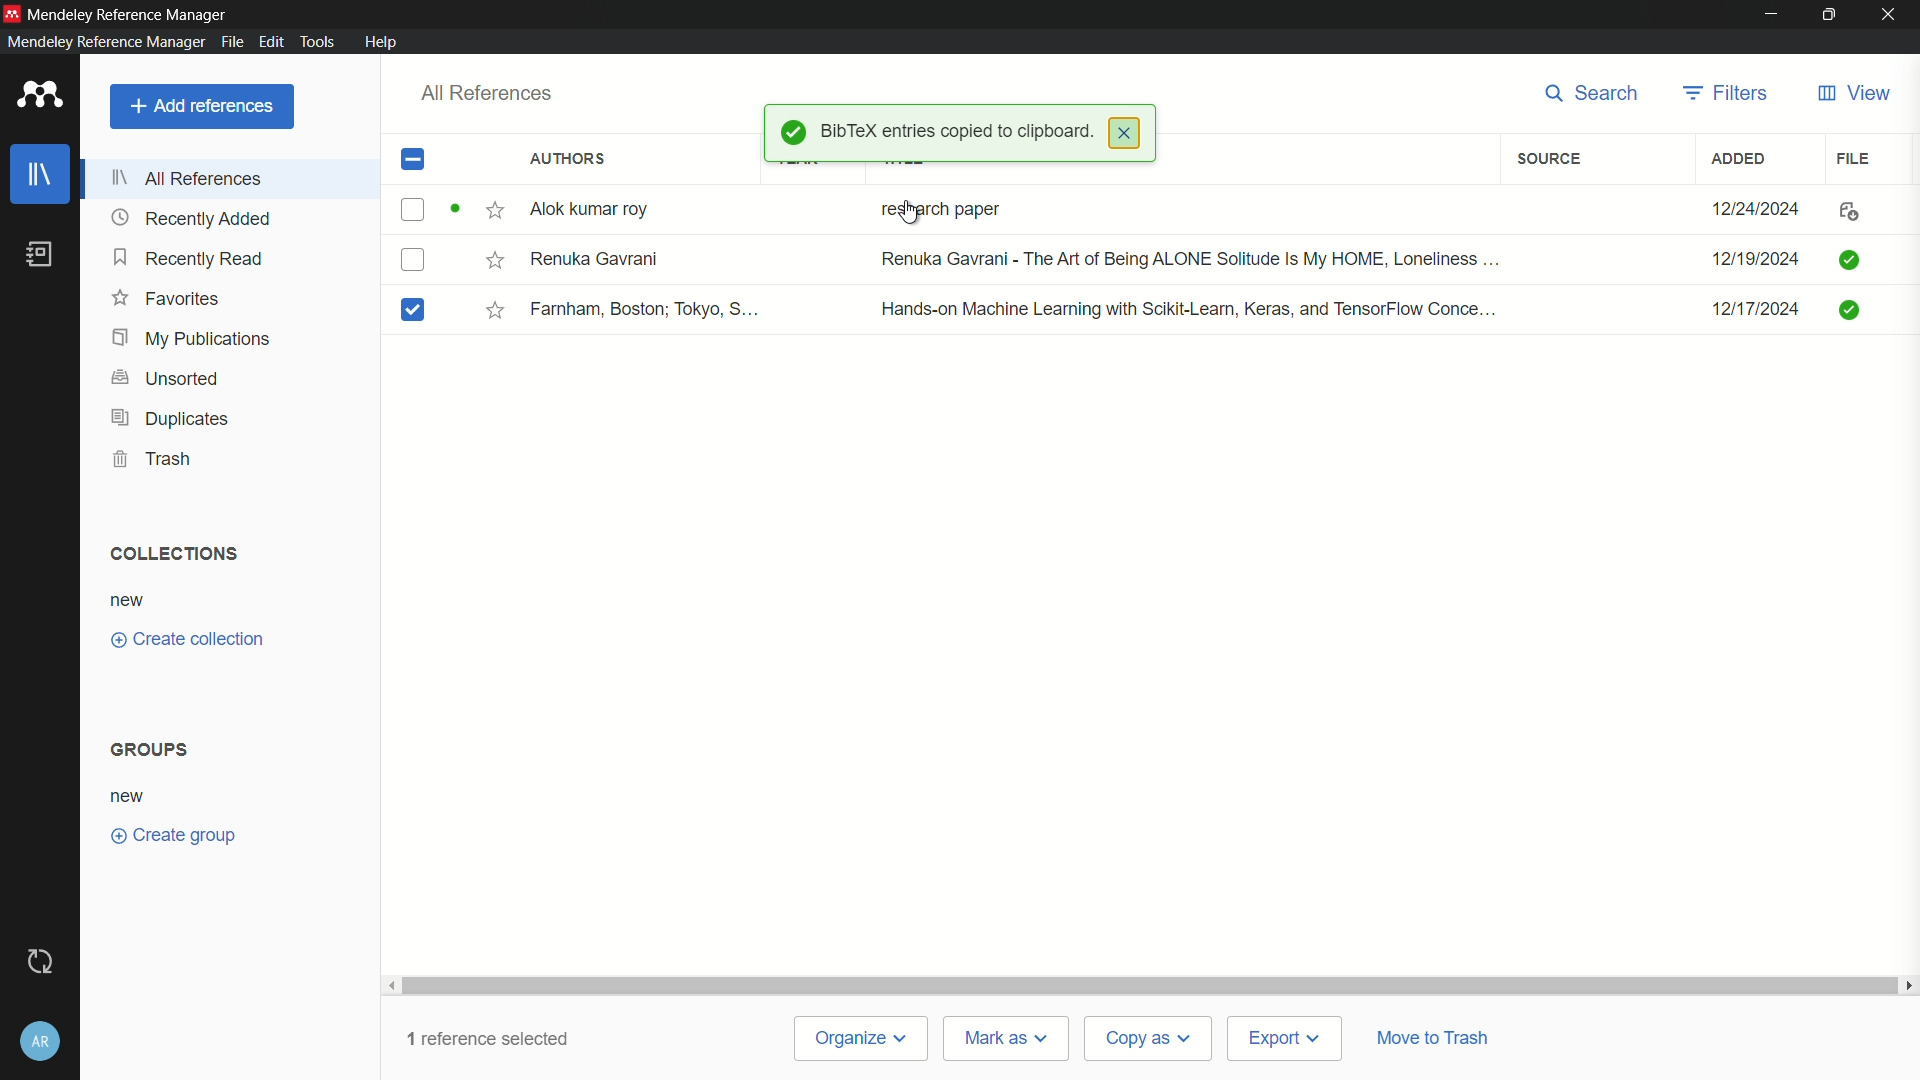  What do you see at coordinates (649, 309) in the screenshot?
I see `Famham, Boston; Tokyo S...` at bounding box center [649, 309].